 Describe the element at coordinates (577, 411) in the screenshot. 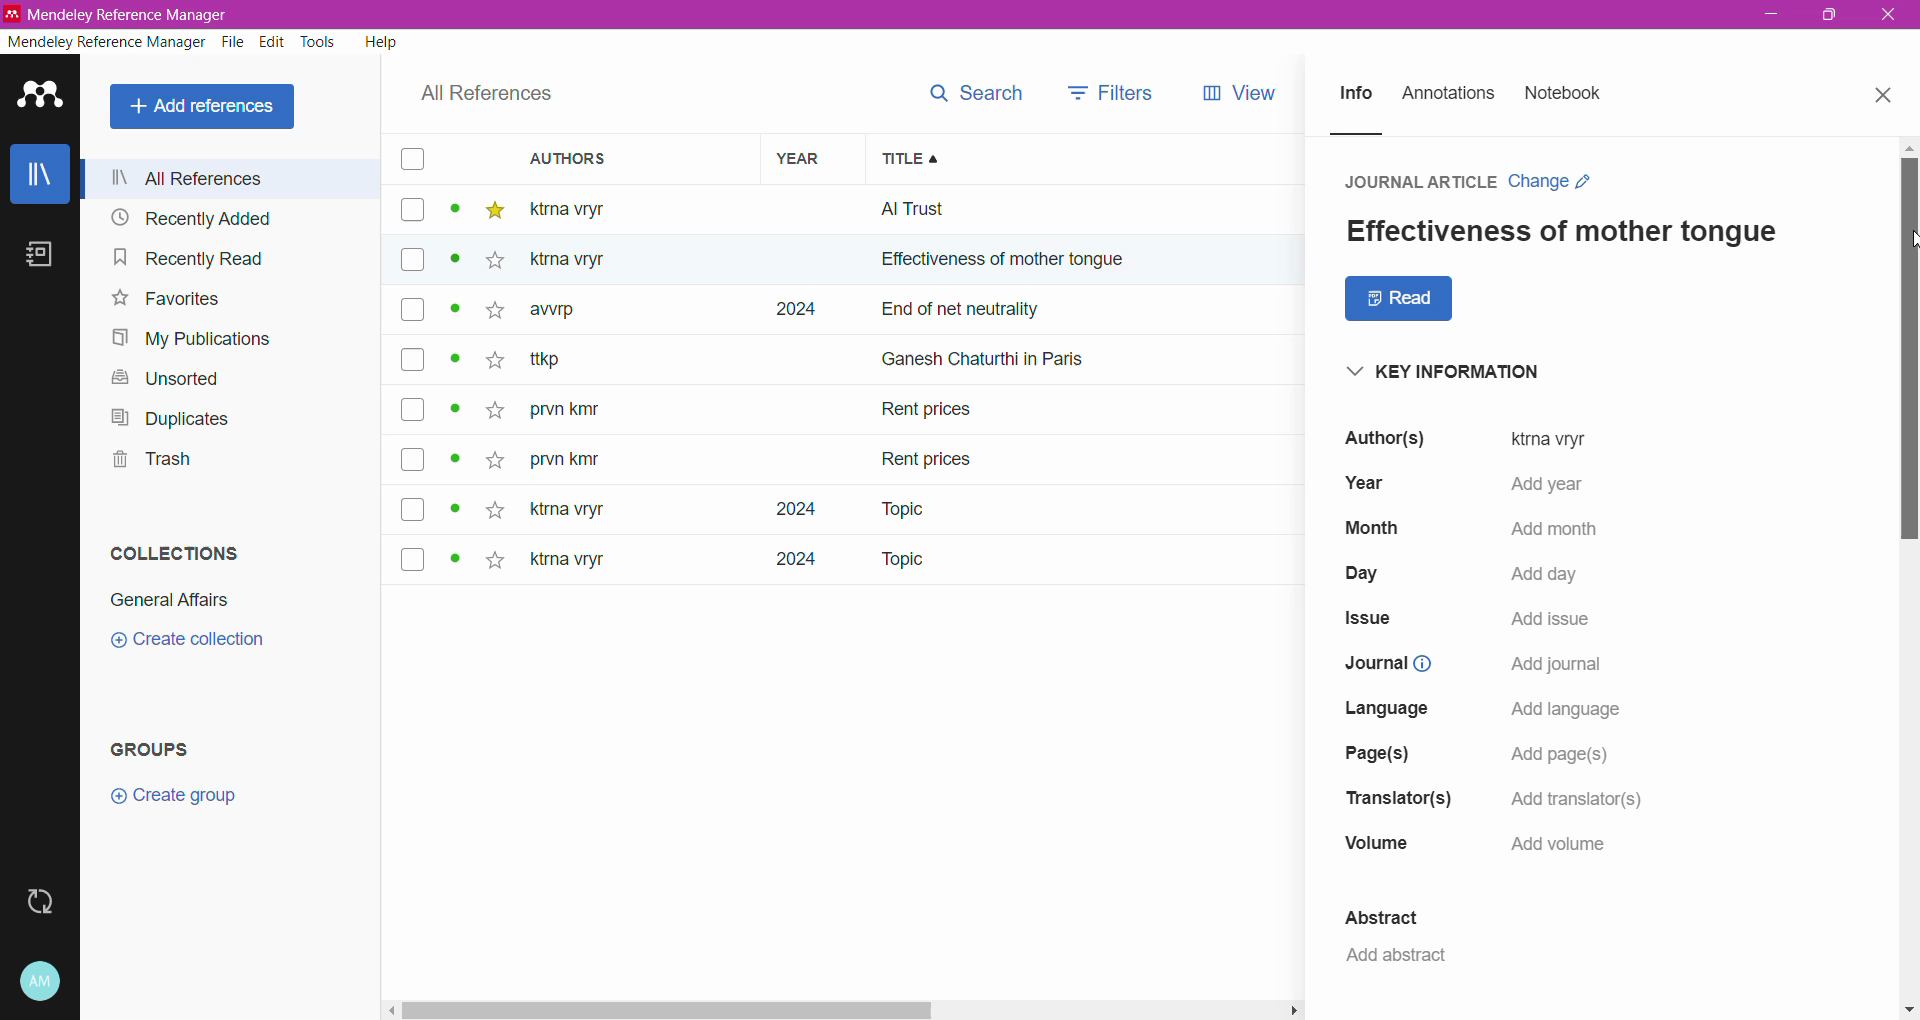

I see `prvn kity` at that location.